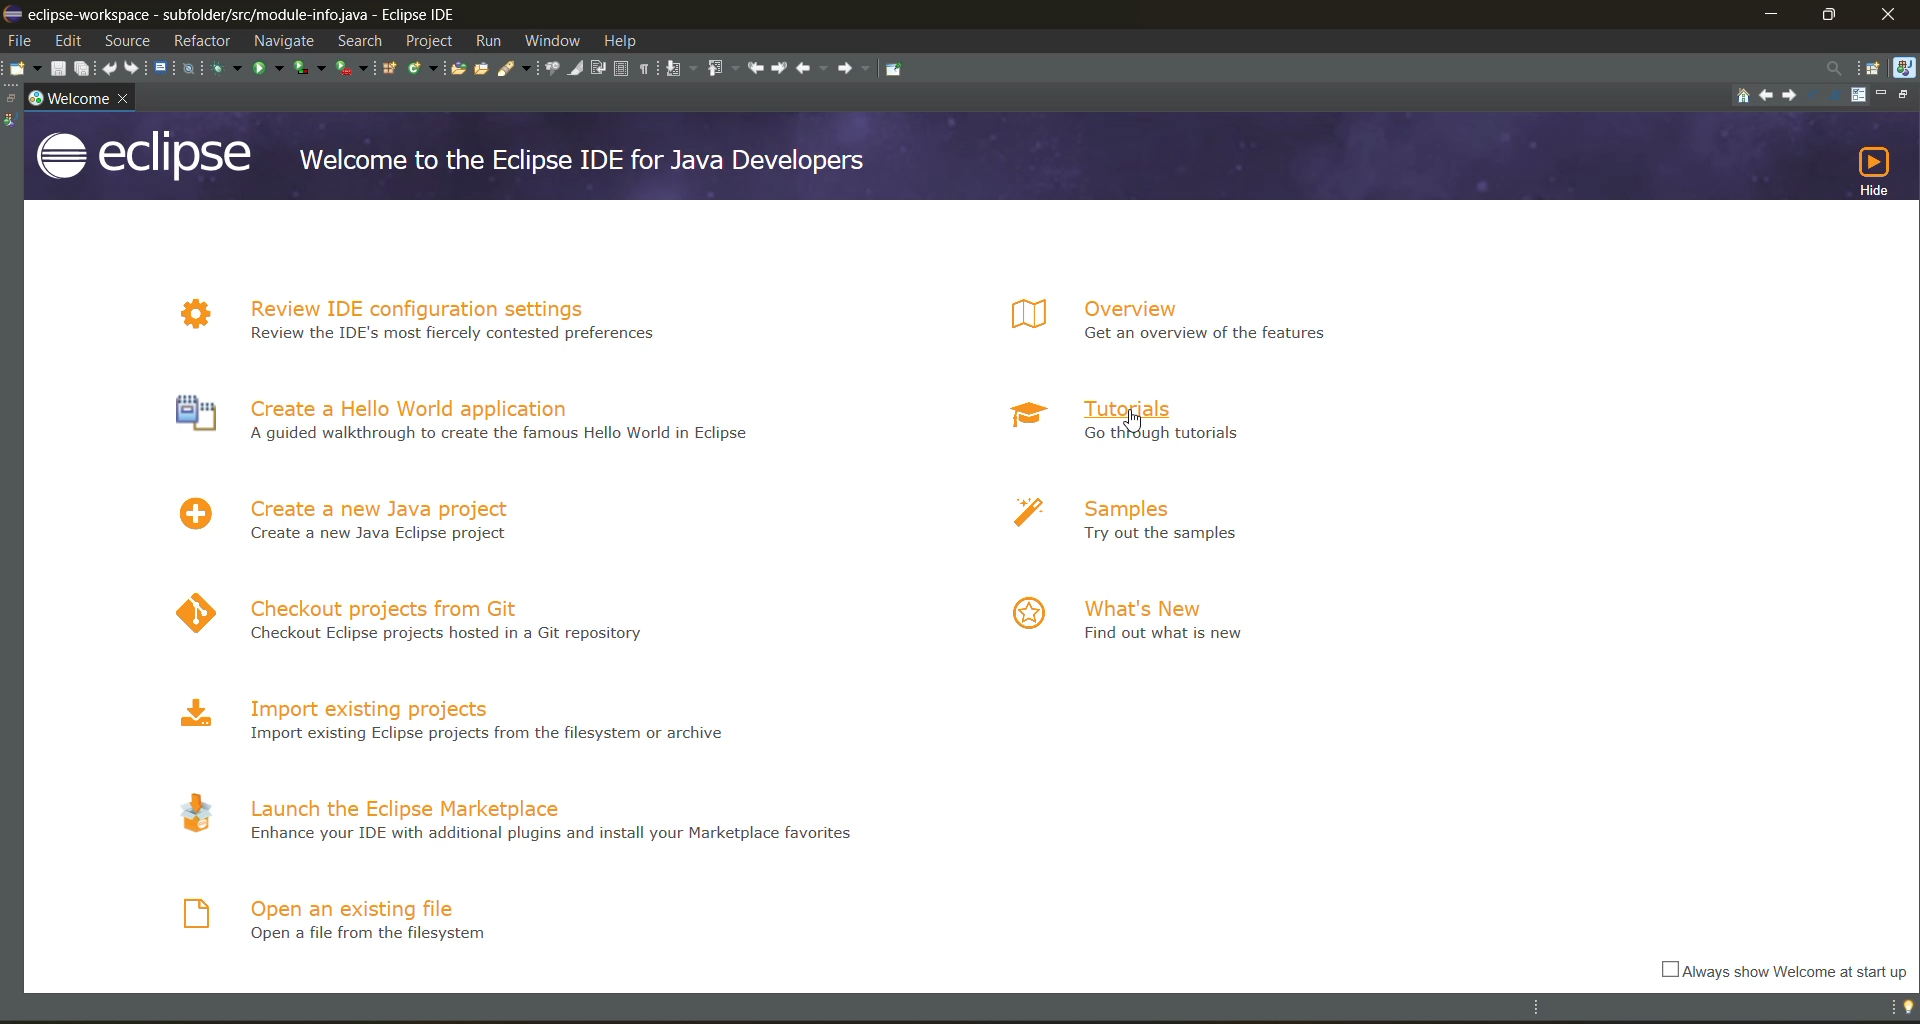 The height and width of the screenshot is (1024, 1920). What do you see at coordinates (112, 68) in the screenshot?
I see `undo` at bounding box center [112, 68].